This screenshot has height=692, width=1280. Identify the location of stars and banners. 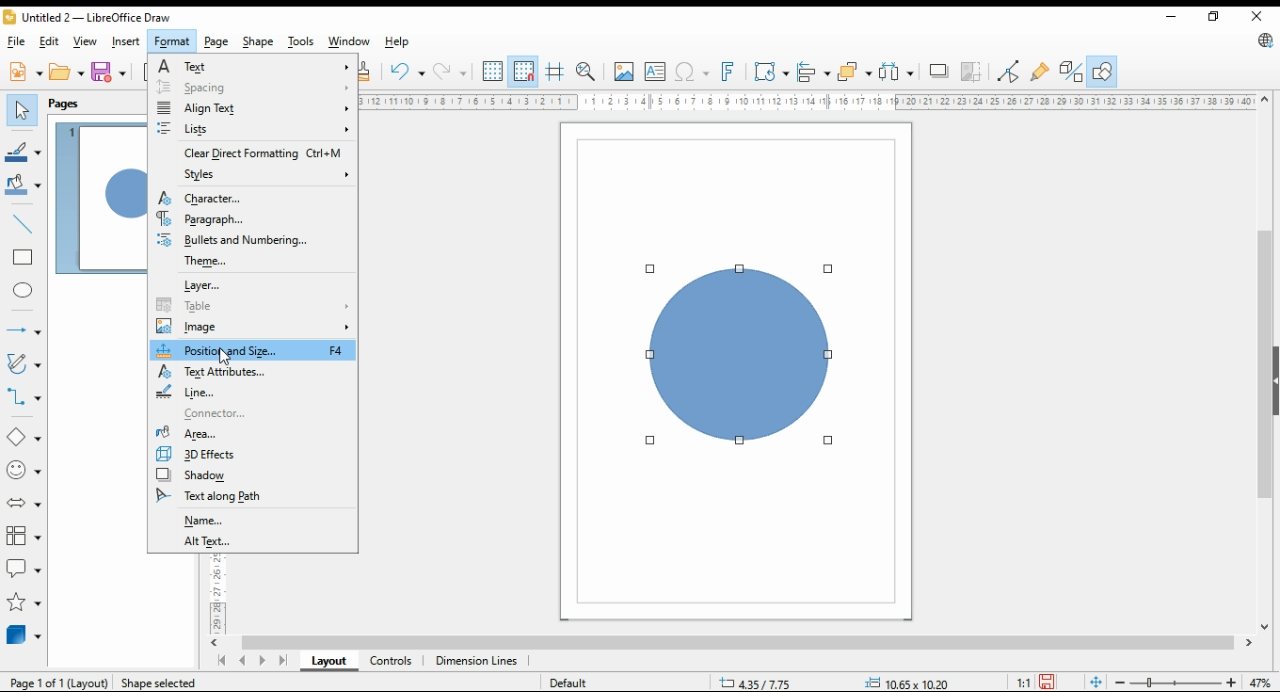
(23, 601).